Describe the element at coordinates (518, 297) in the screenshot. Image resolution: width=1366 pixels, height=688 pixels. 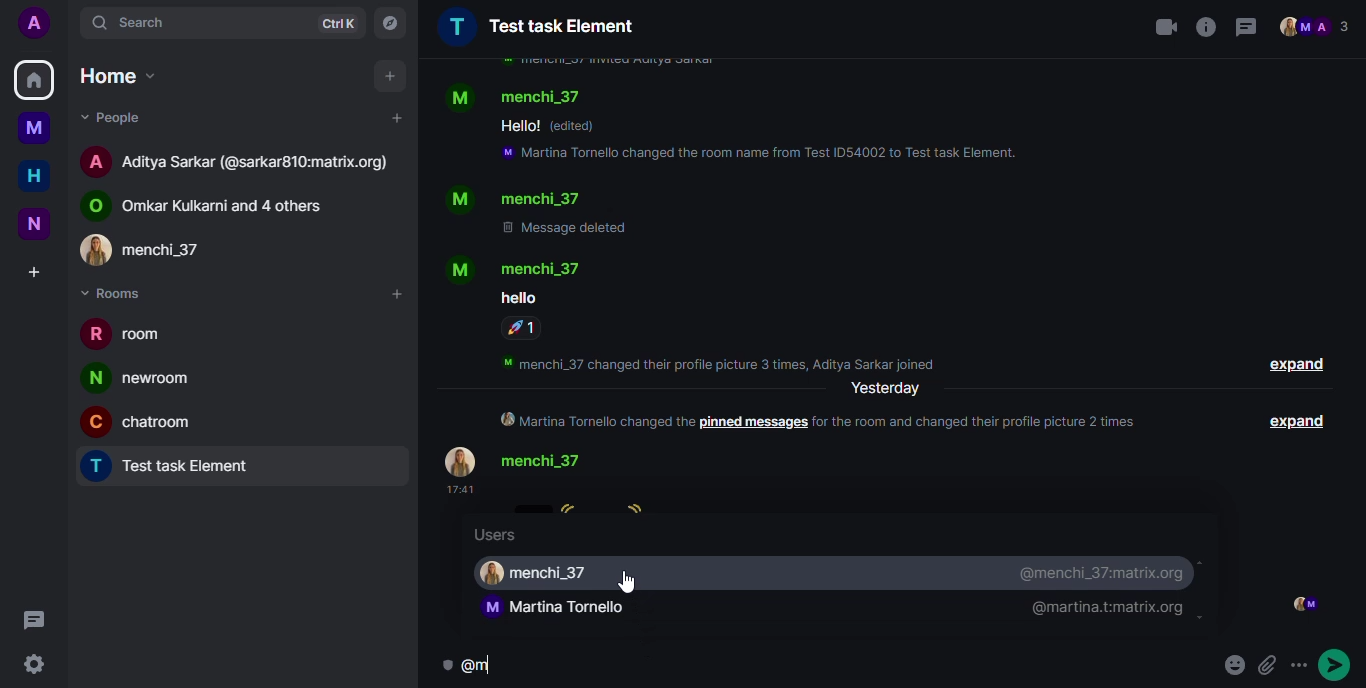
I see `text` at that location.